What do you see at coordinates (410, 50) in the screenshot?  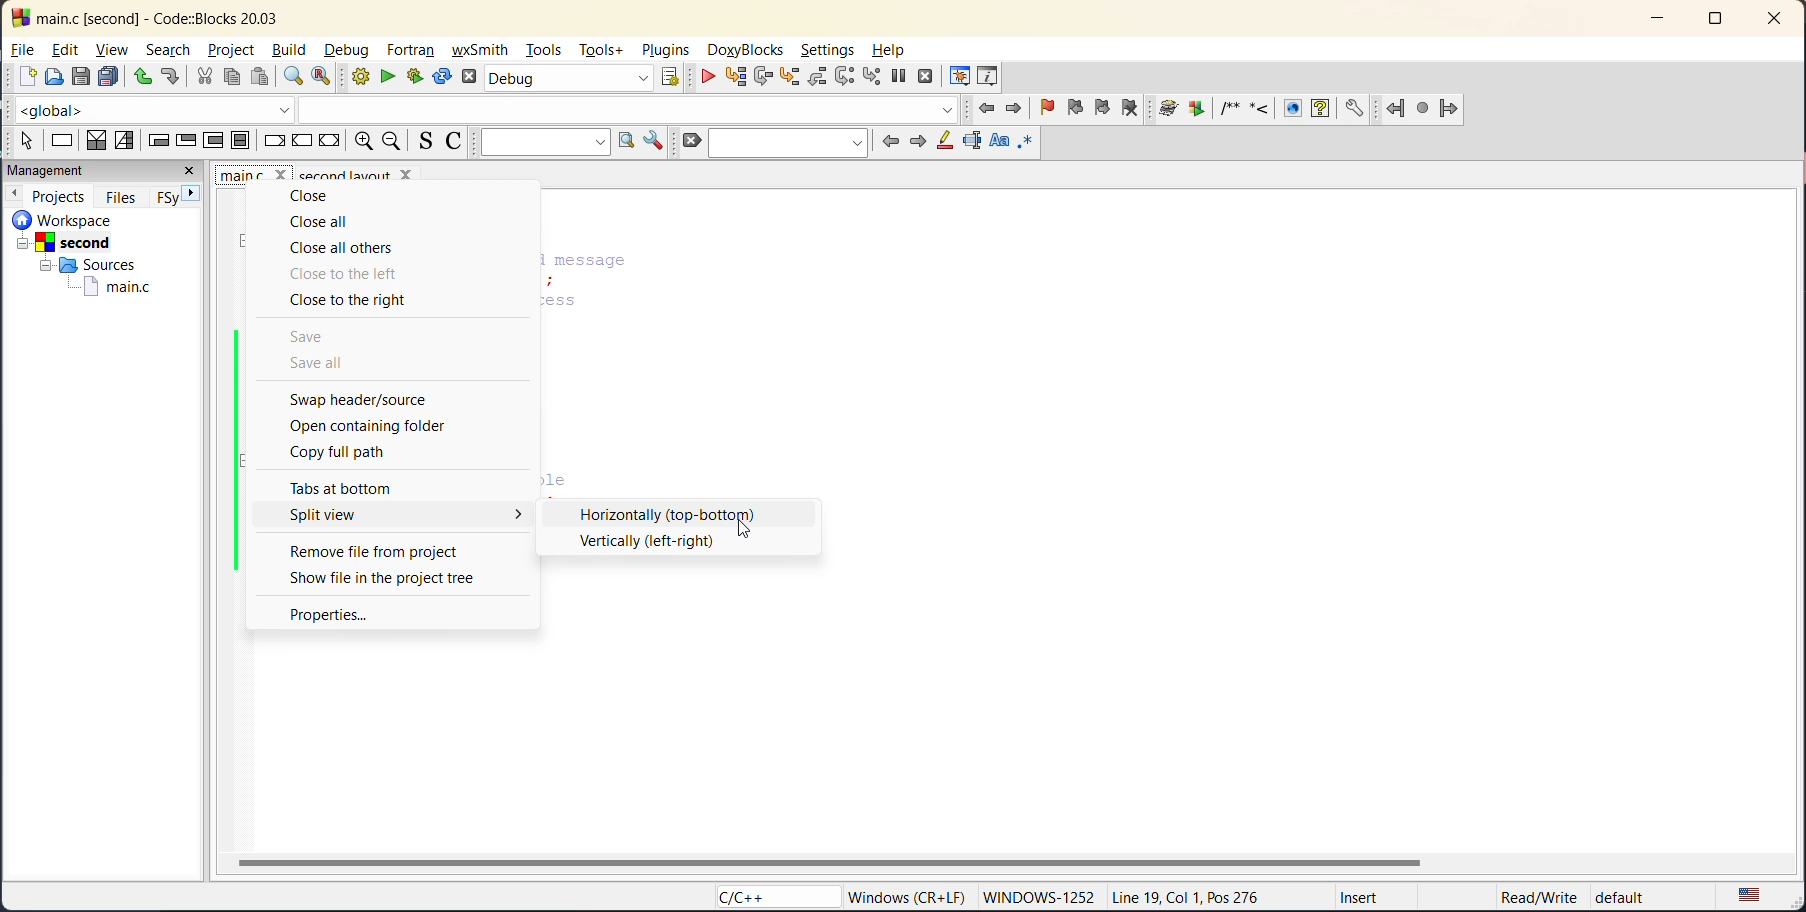 I see `fortran` at bounding box center [410, 50].